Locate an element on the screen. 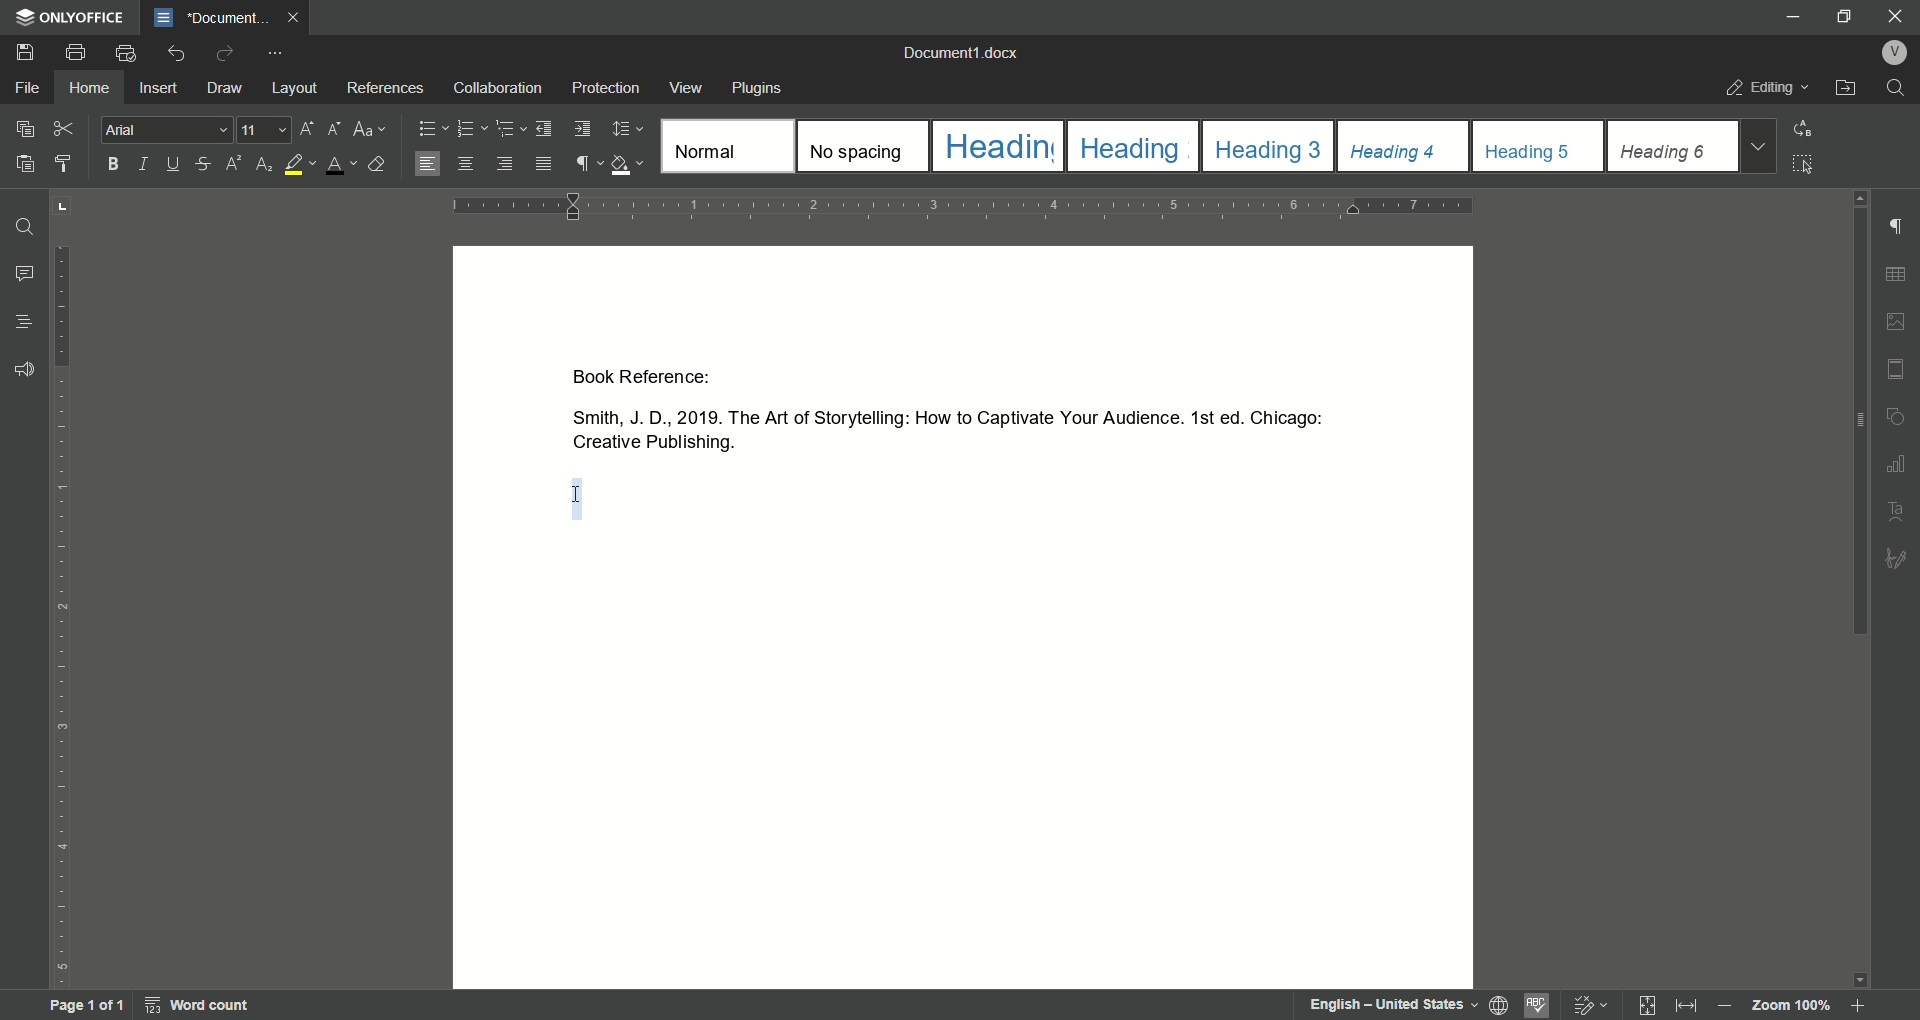 The height and width of the screenshot is (1020, 1920). multilevel list is located at coordinates (506, 128).